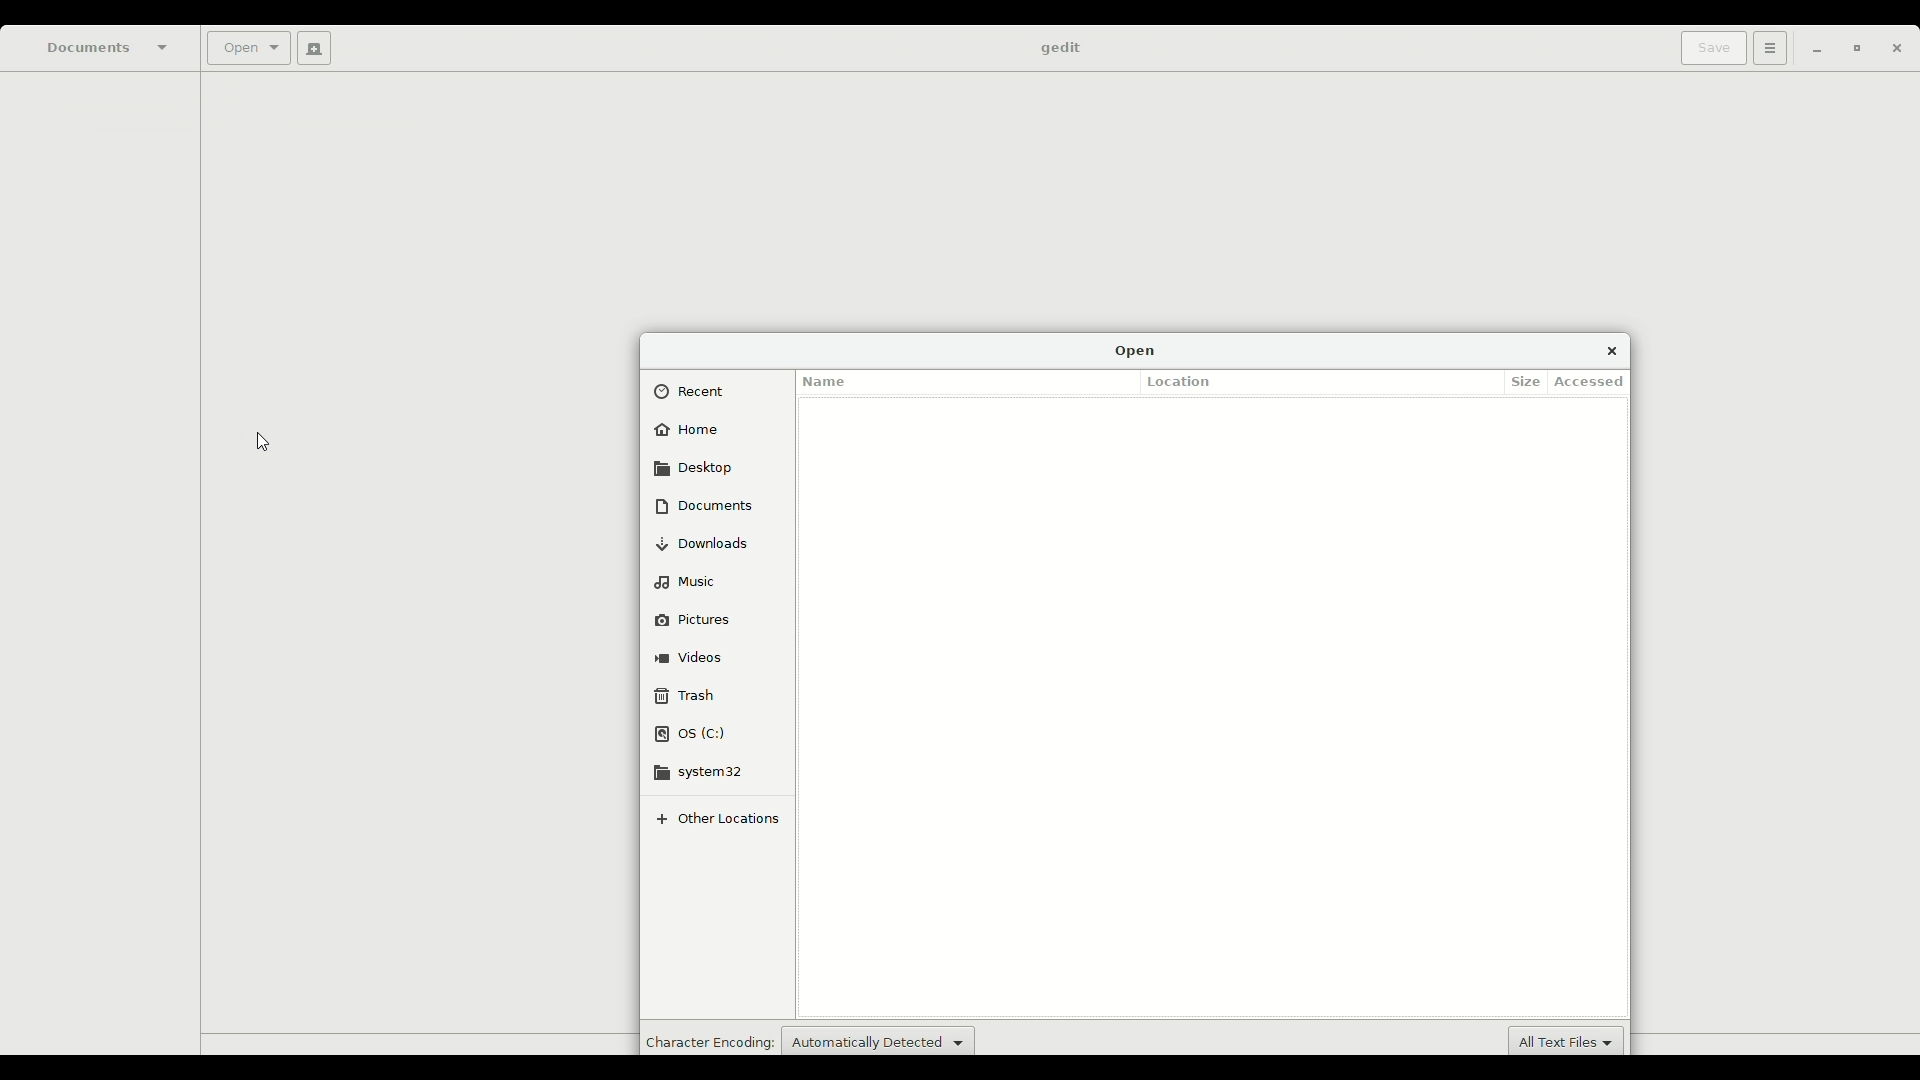 Image resolution: width=1920 pixels, height=1080 pixels. I want to click on Documents, so click(109, 47).